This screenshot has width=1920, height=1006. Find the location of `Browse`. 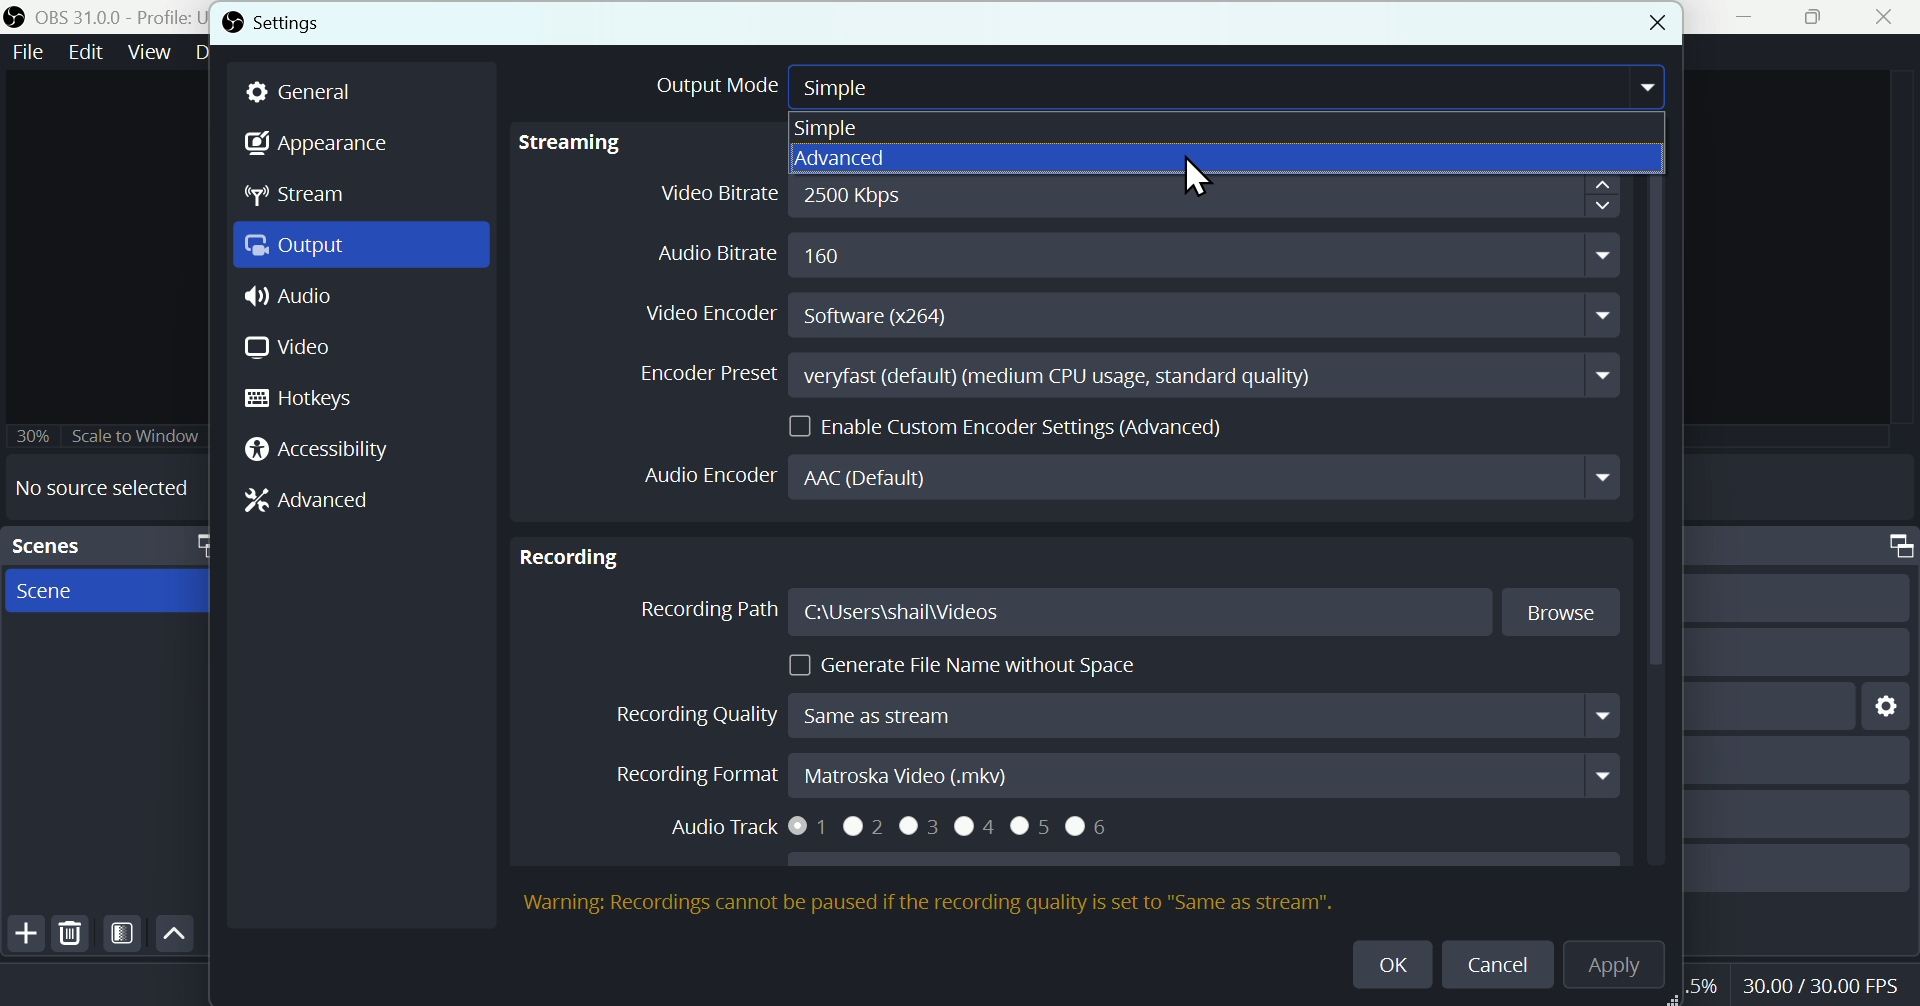

Browse is located at coordinates (1554, 614).